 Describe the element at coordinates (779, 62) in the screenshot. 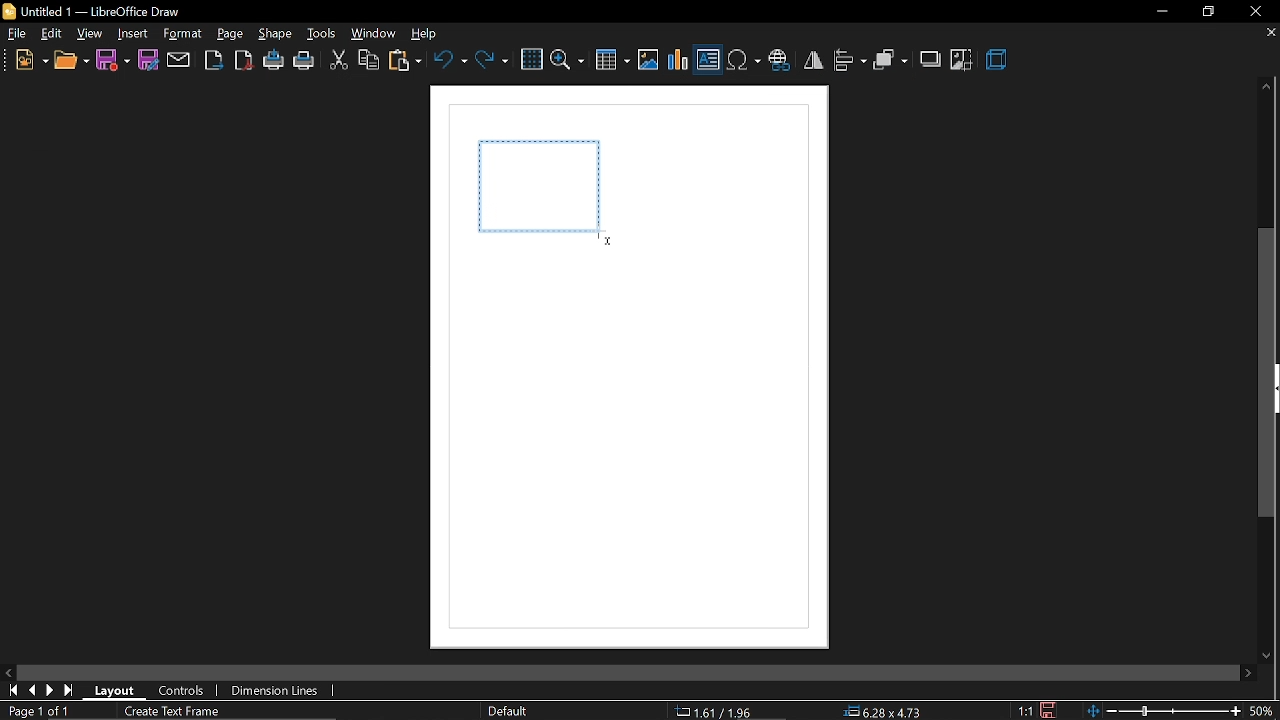

I see `insert hyperlink` at that location.